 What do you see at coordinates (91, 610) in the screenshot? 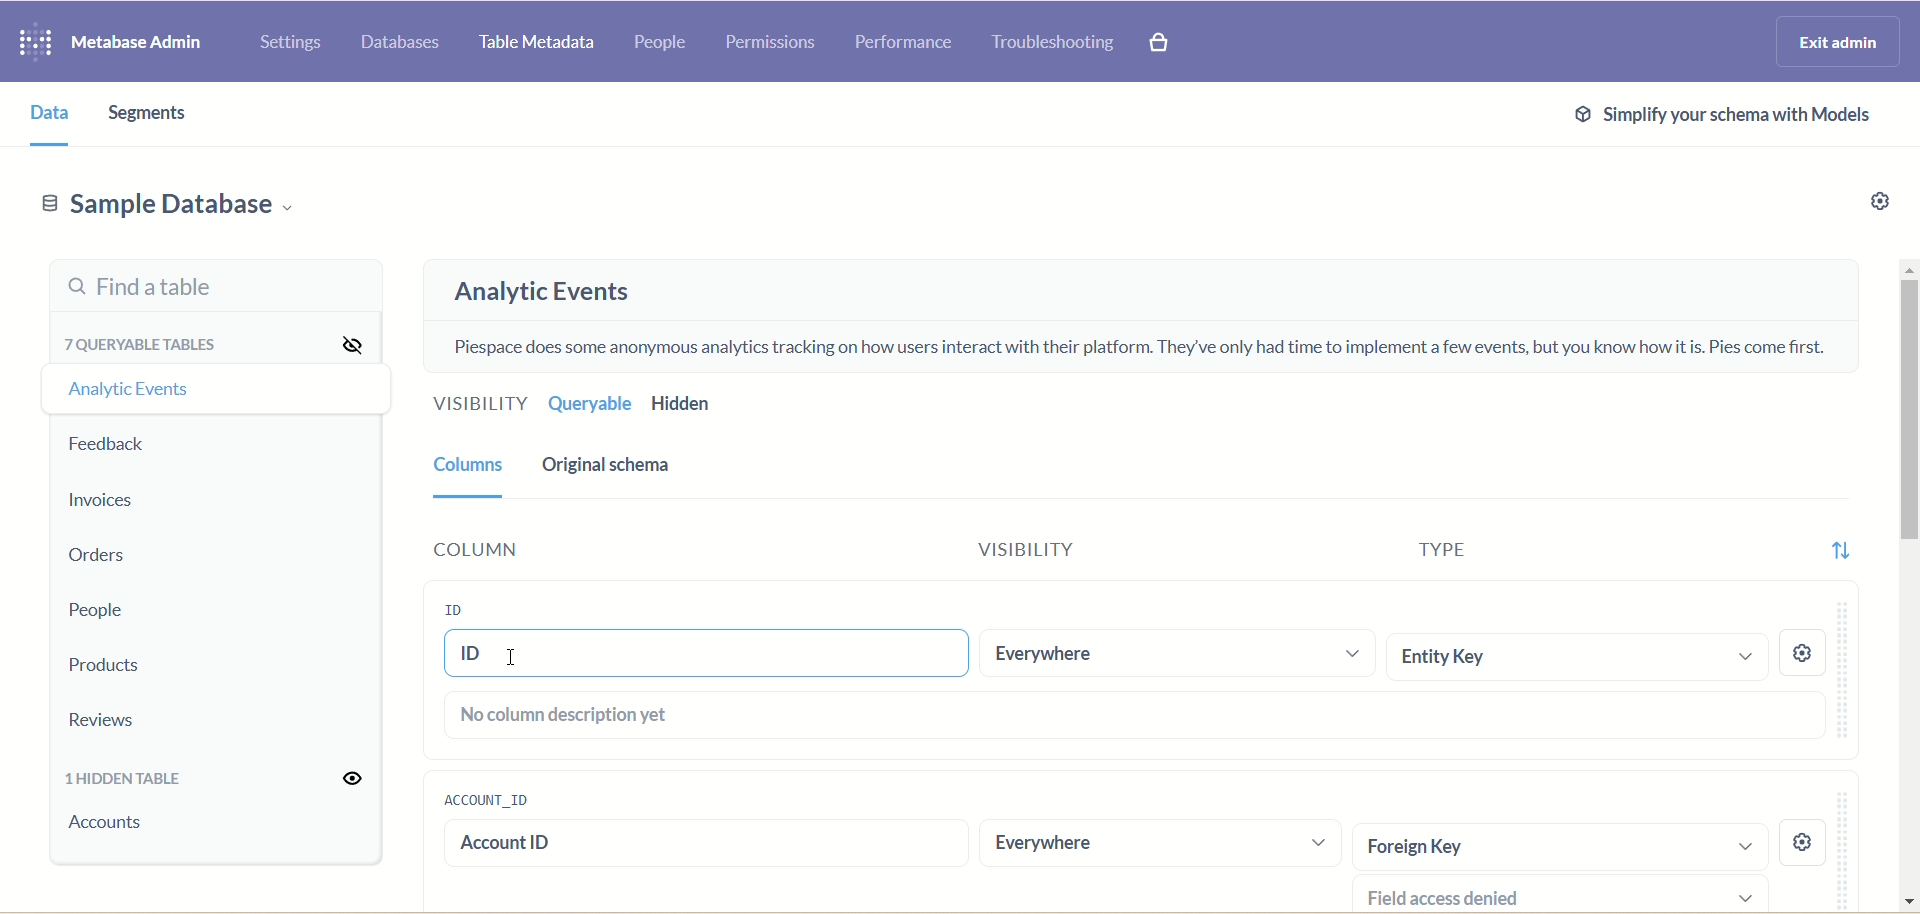
I see `People` at bounding box center [91, 610].